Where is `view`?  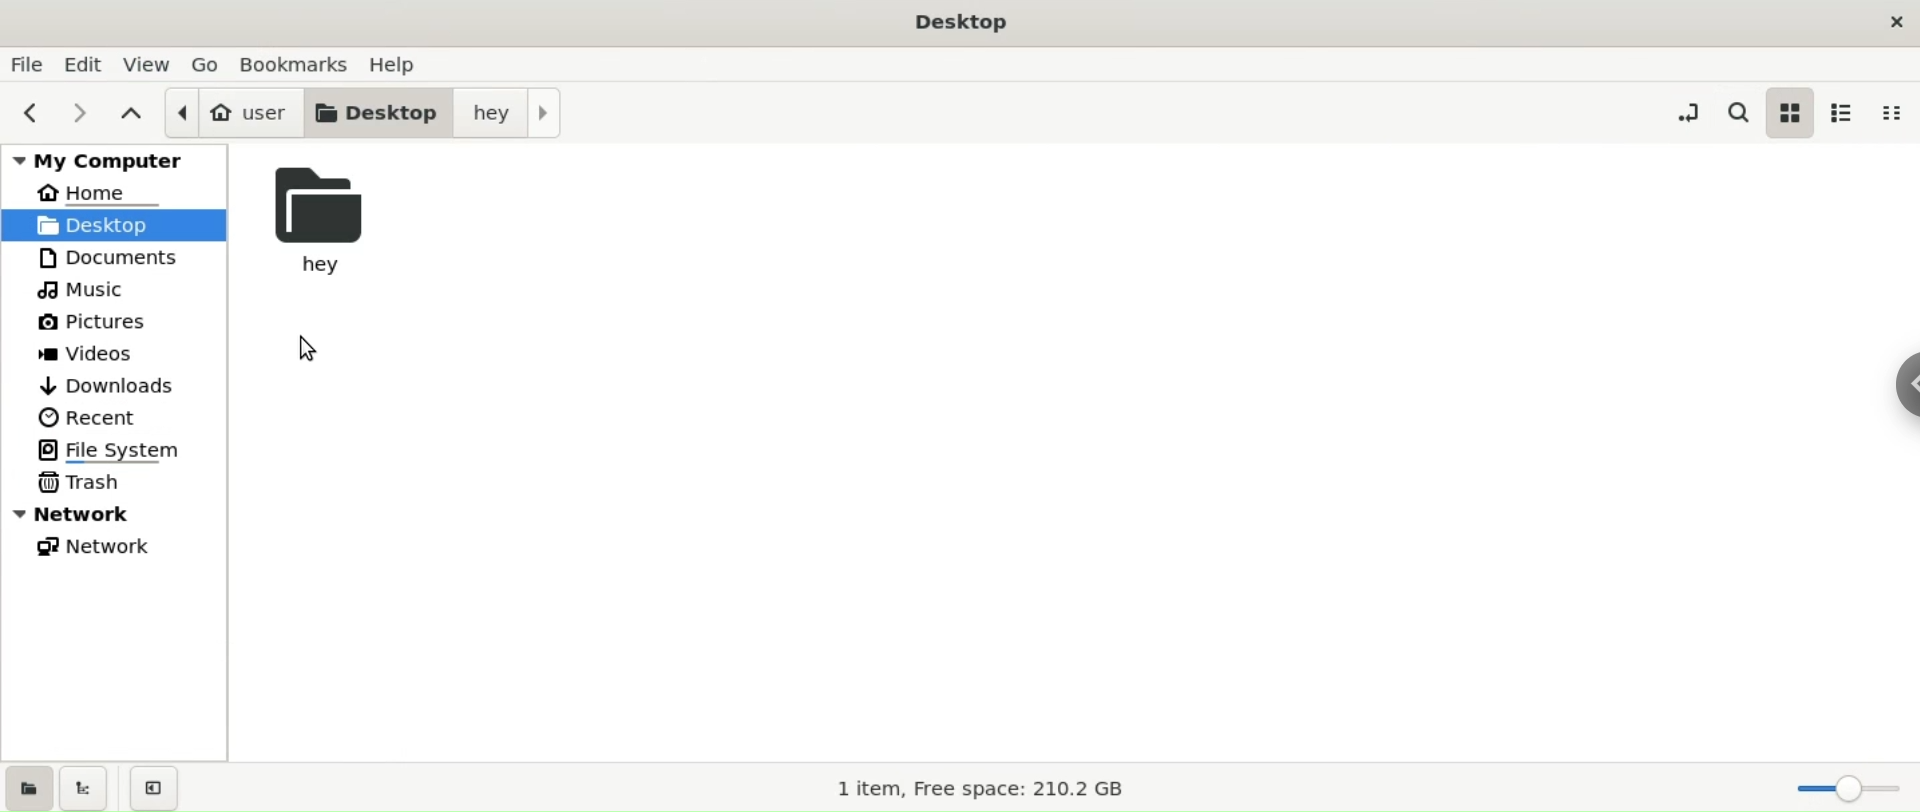
view is located at coordinates (148, 64).